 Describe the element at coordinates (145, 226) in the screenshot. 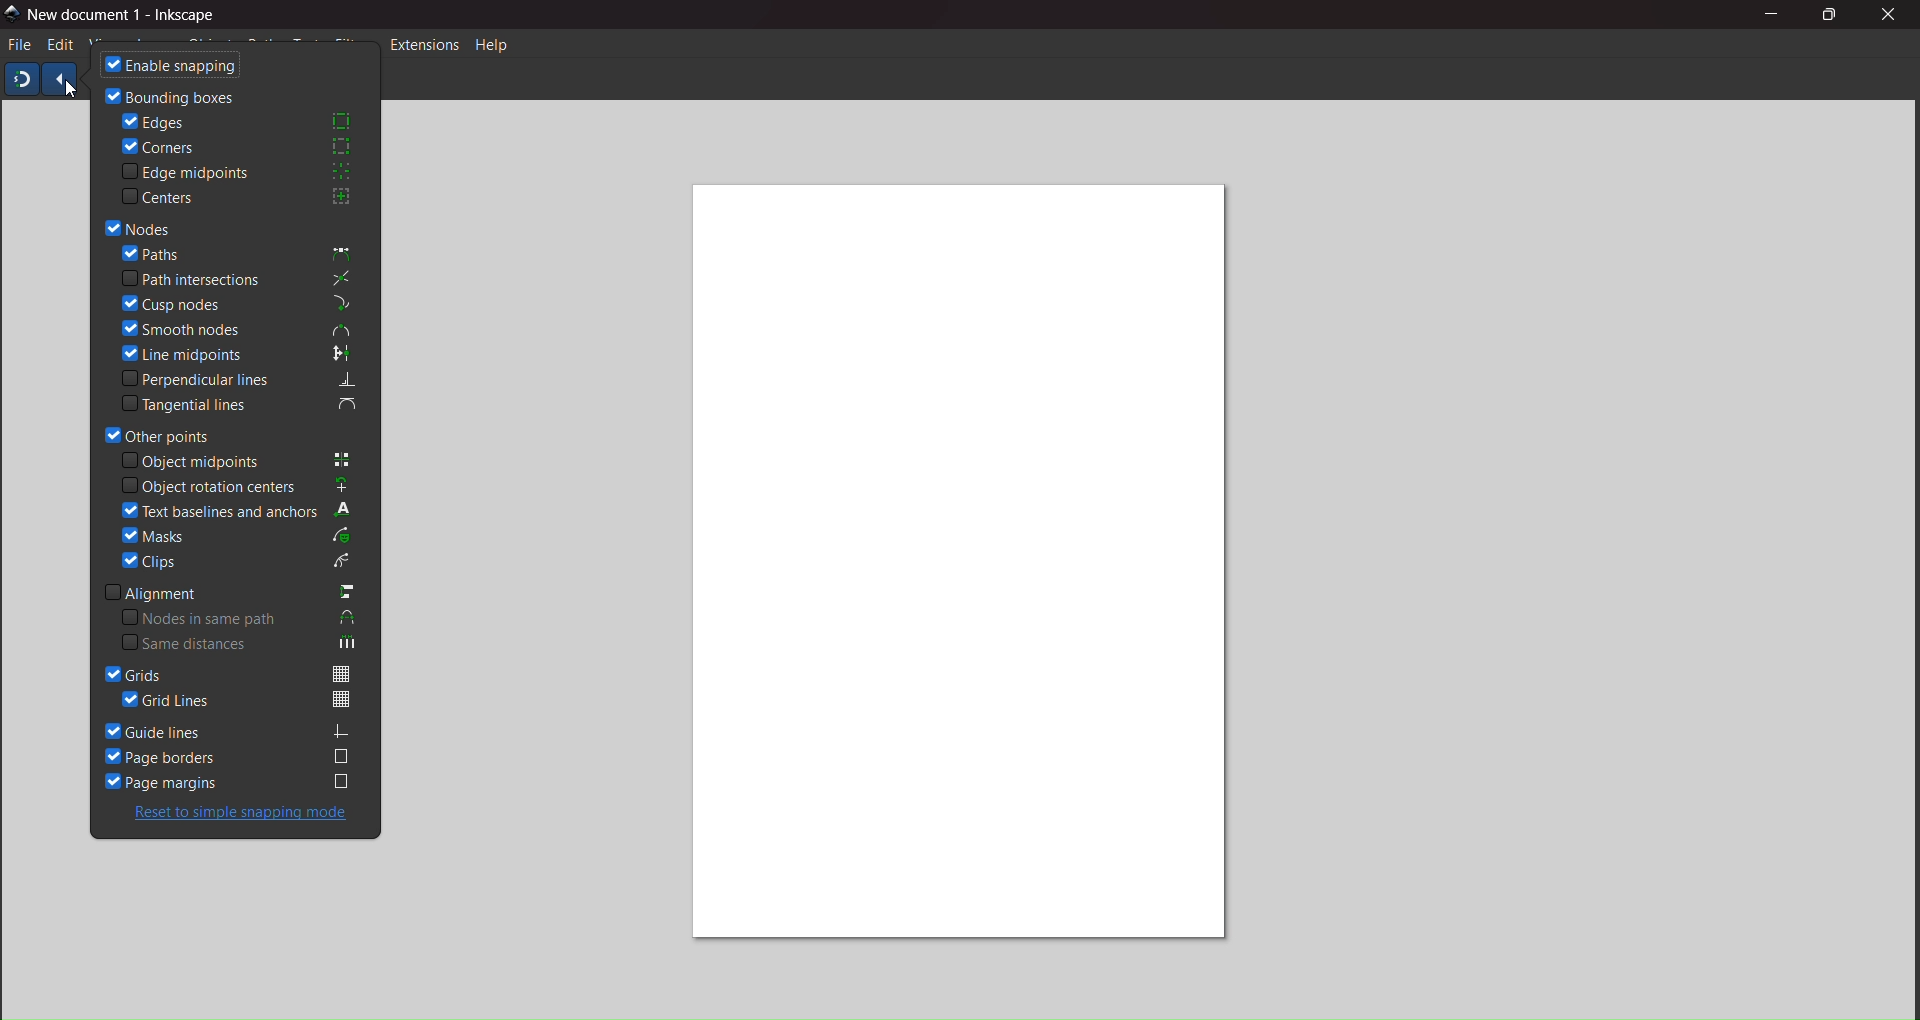

I see `nodes` at that location.